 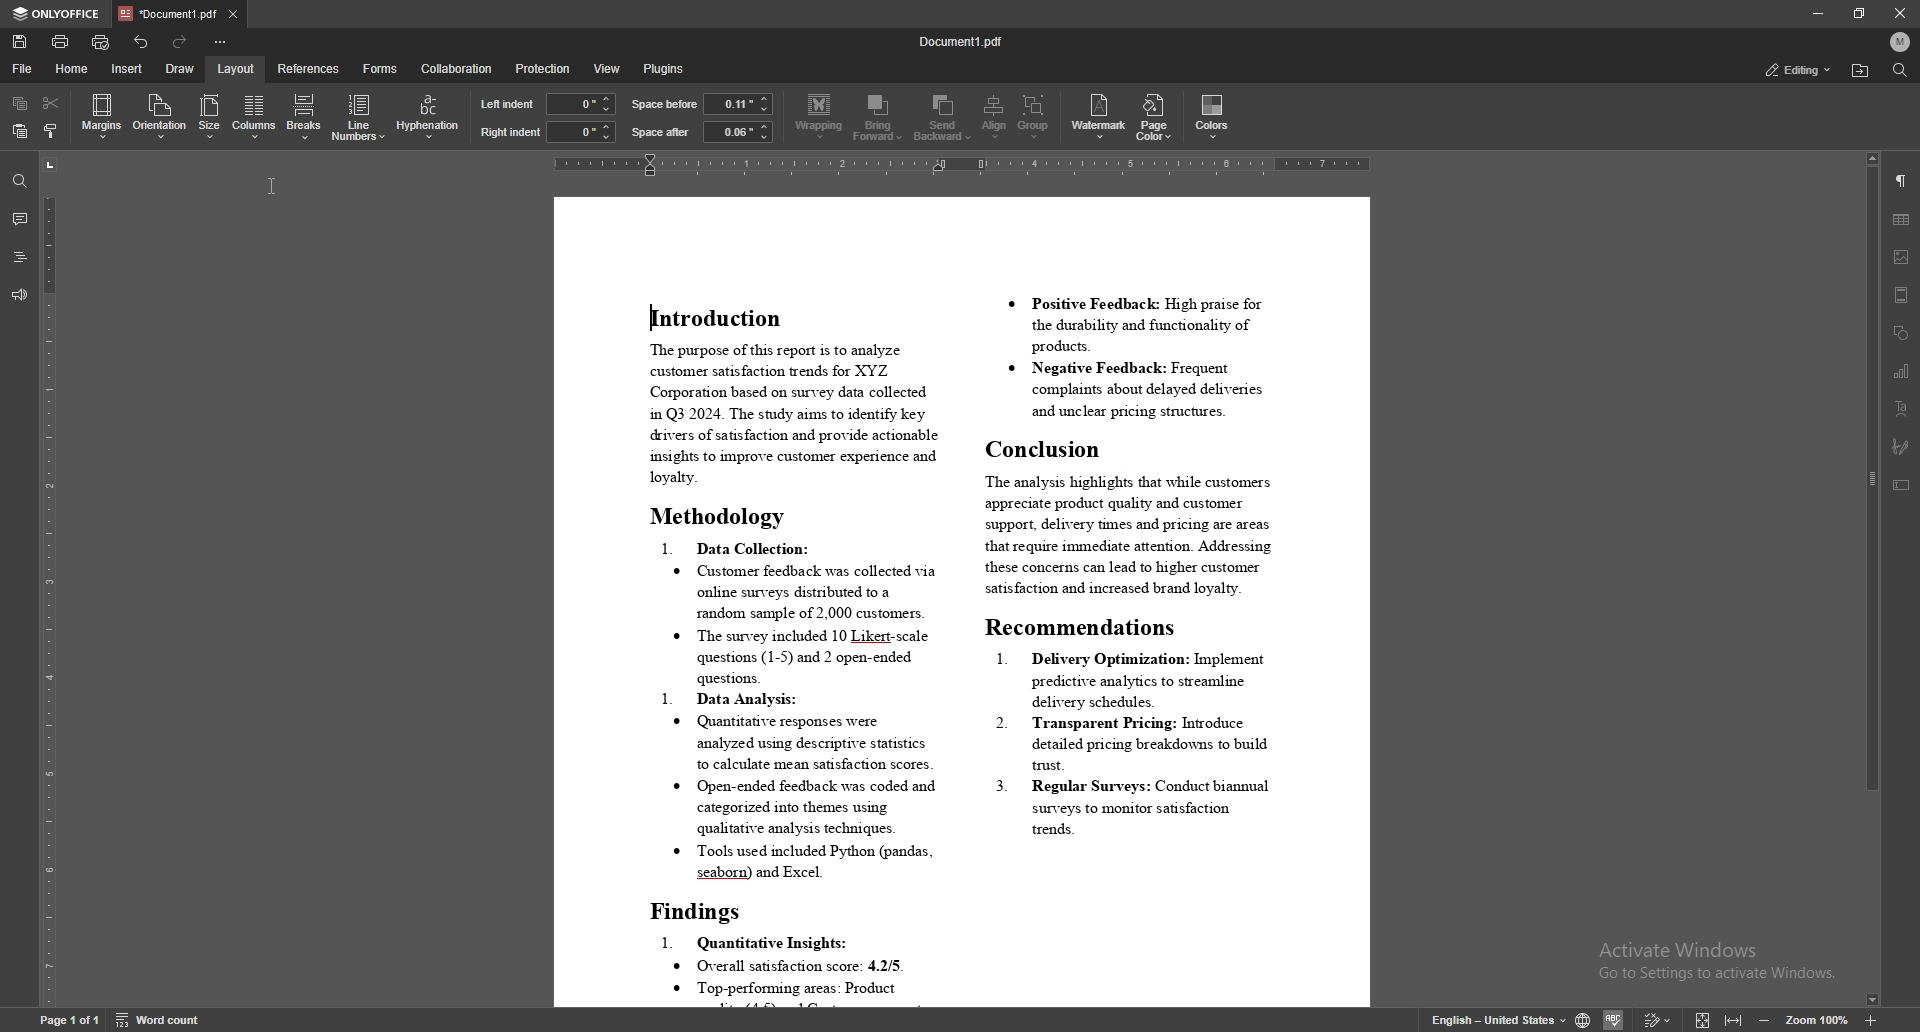 What do you see at coordinates (1797, 70) in the screenshot?
I see `status` at bounding box center [1797, 70].